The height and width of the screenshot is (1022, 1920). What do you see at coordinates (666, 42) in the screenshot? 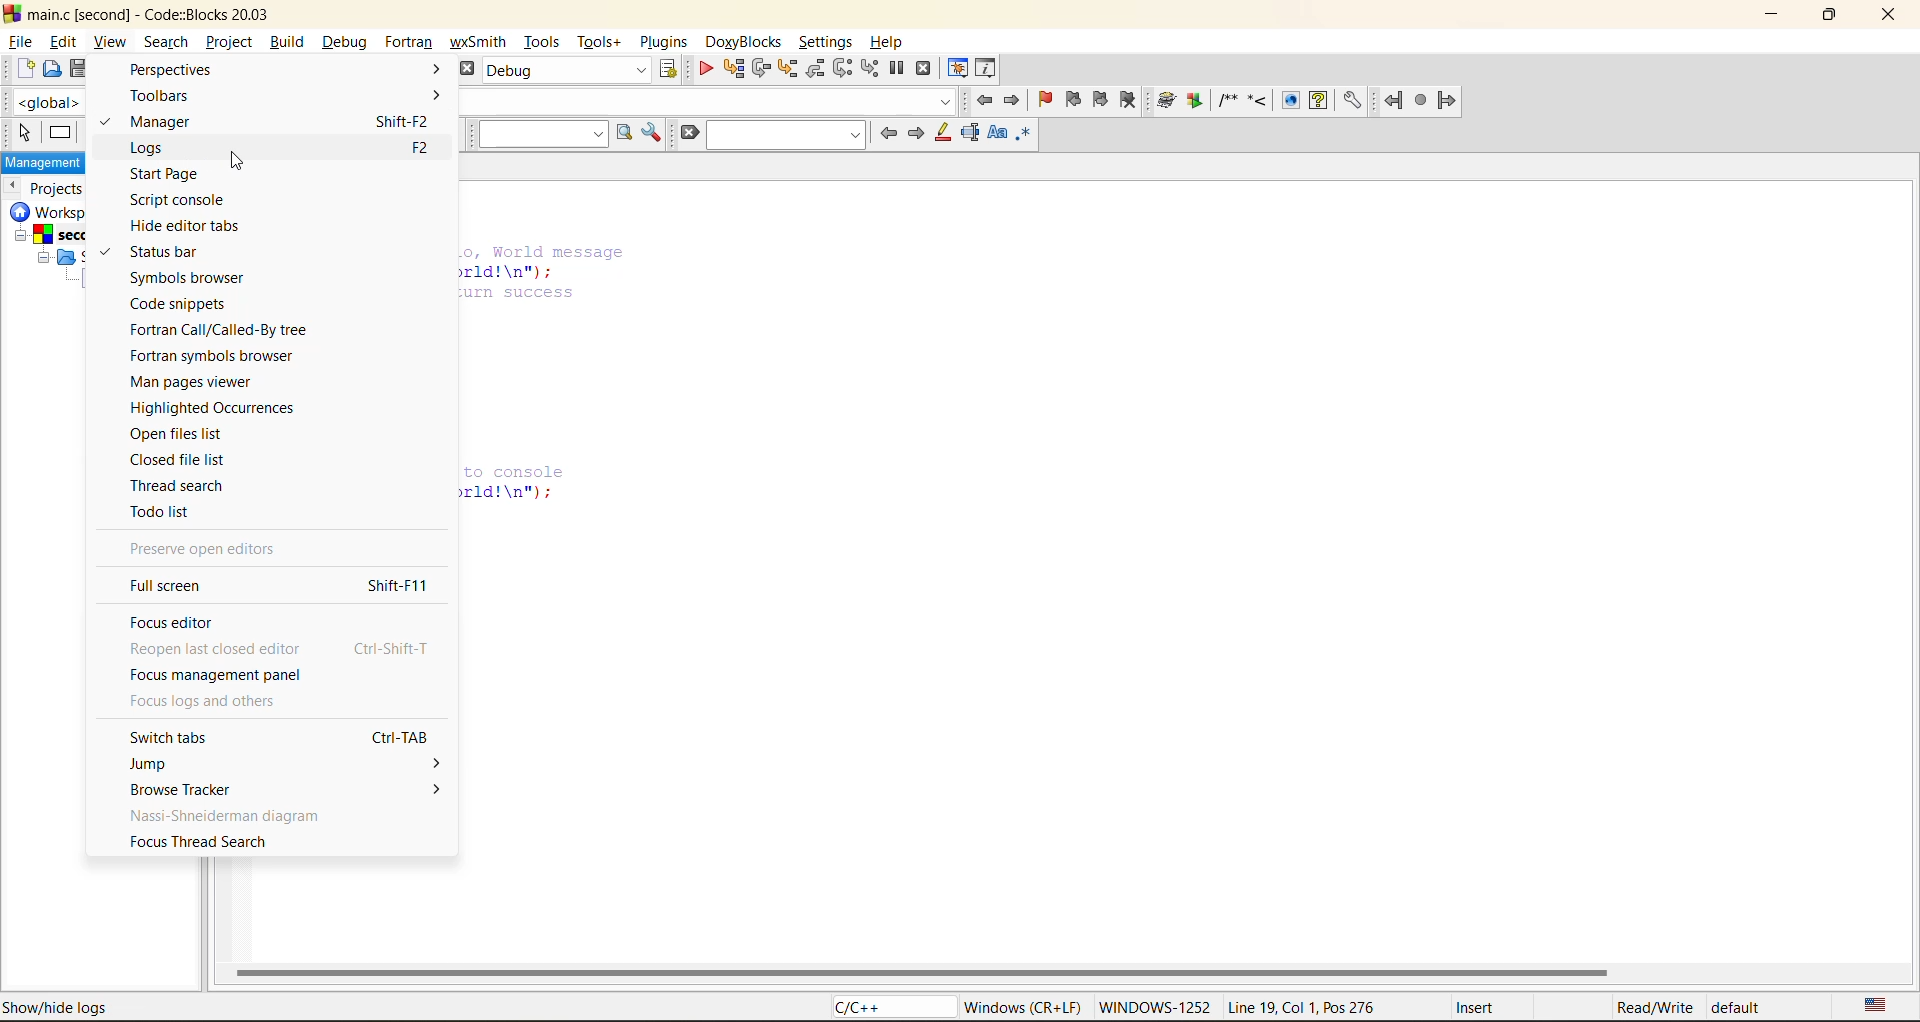
I see `plugins` at bounding box center [666, 42].